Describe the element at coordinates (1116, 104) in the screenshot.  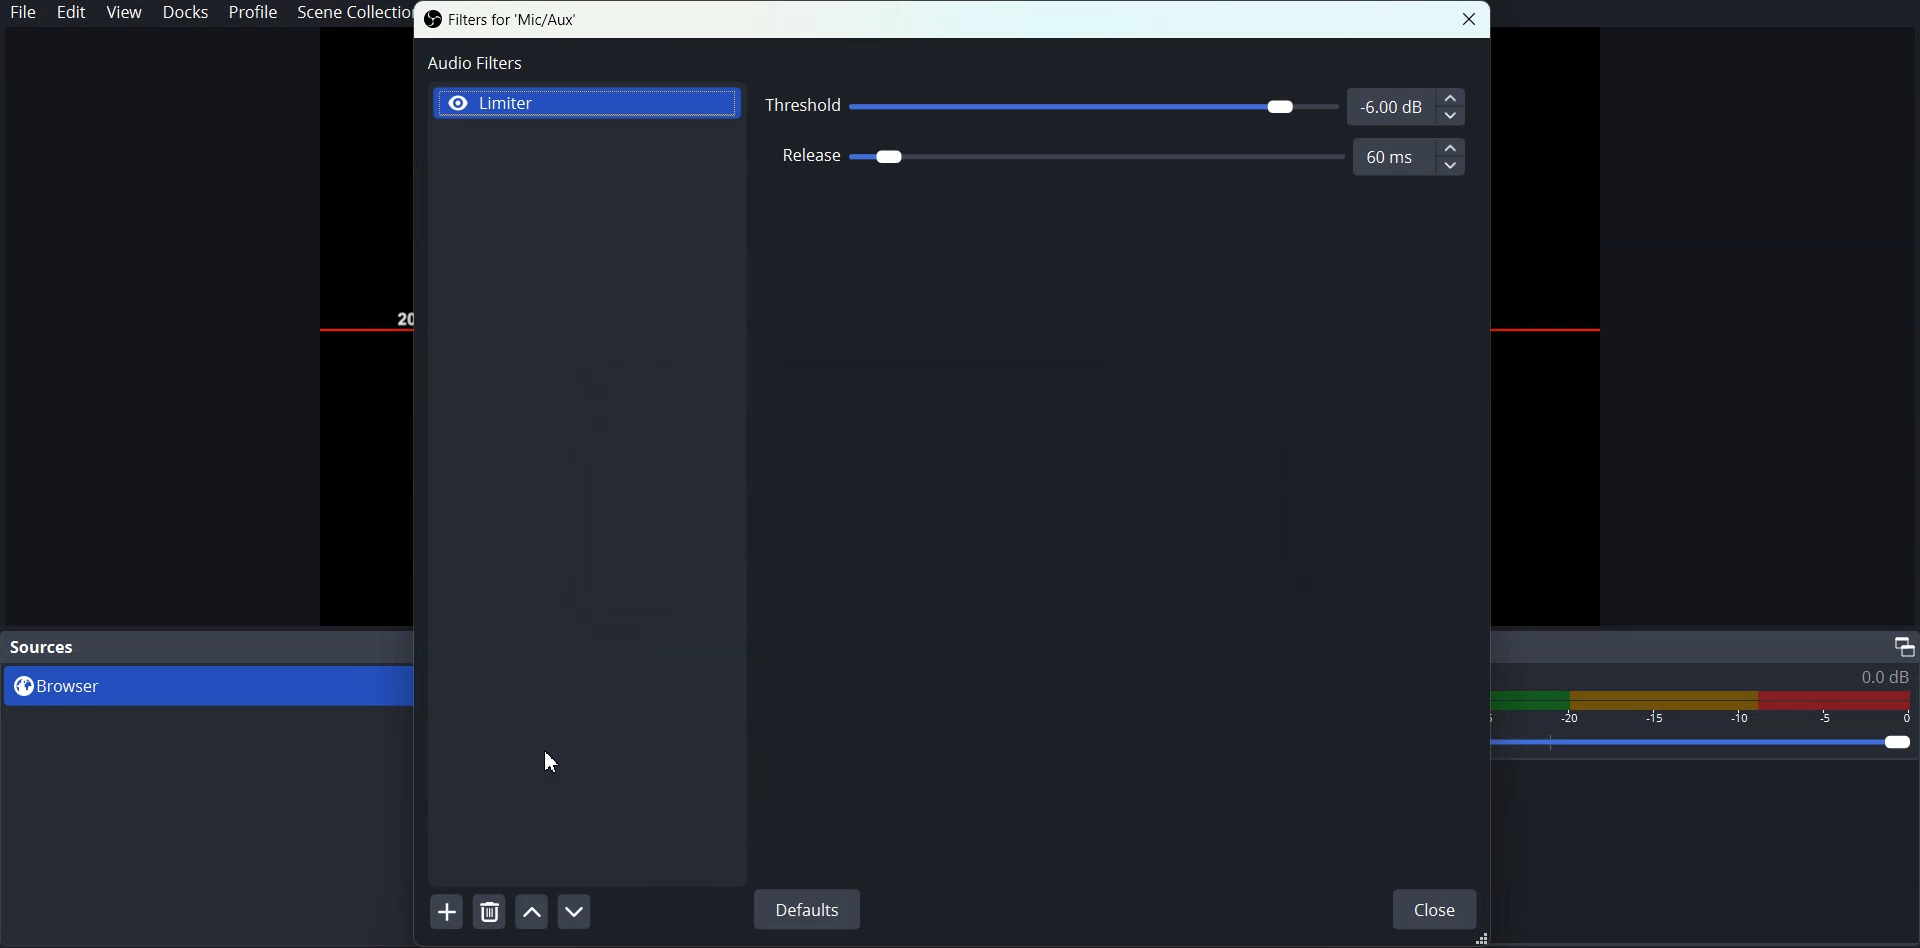
I see `Threshold` at that location.